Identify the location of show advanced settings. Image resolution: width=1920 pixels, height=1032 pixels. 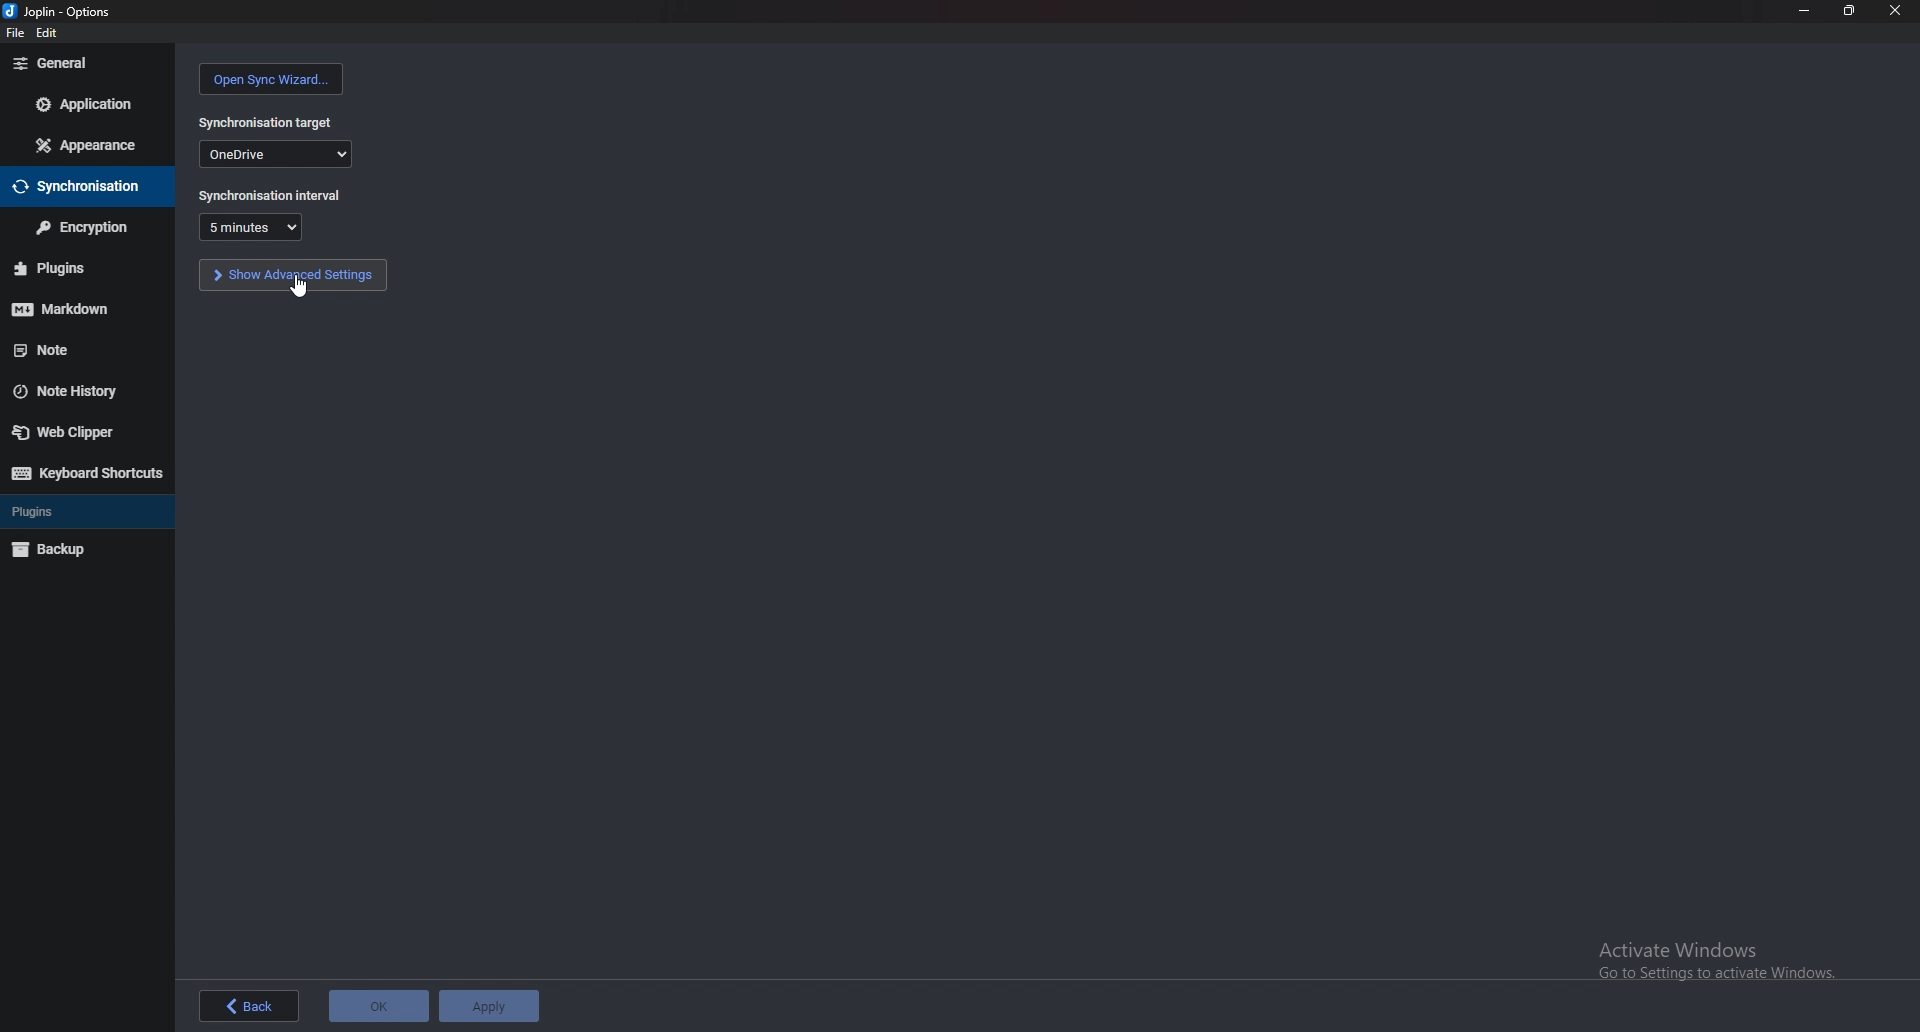
(293, 275).